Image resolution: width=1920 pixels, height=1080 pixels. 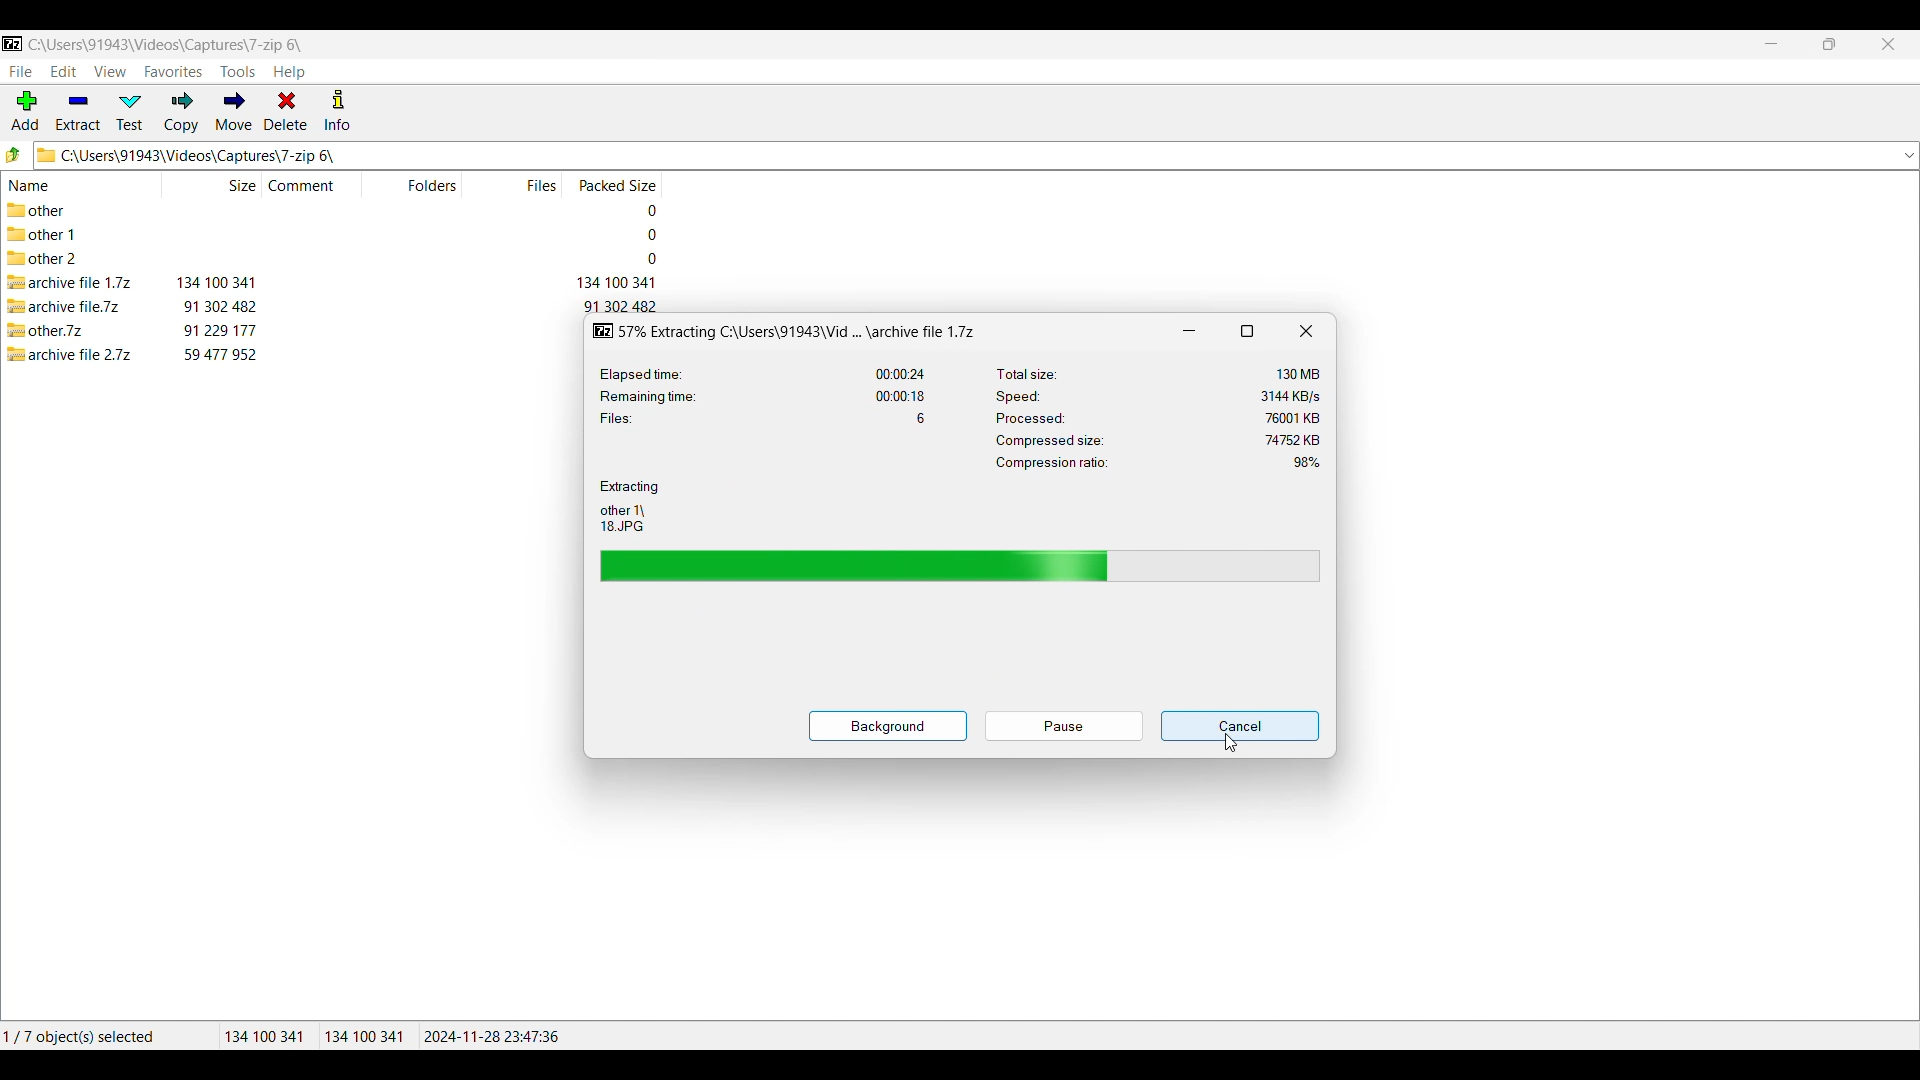 I want to click on archive file 2.7z , so click(x=72, y=353).